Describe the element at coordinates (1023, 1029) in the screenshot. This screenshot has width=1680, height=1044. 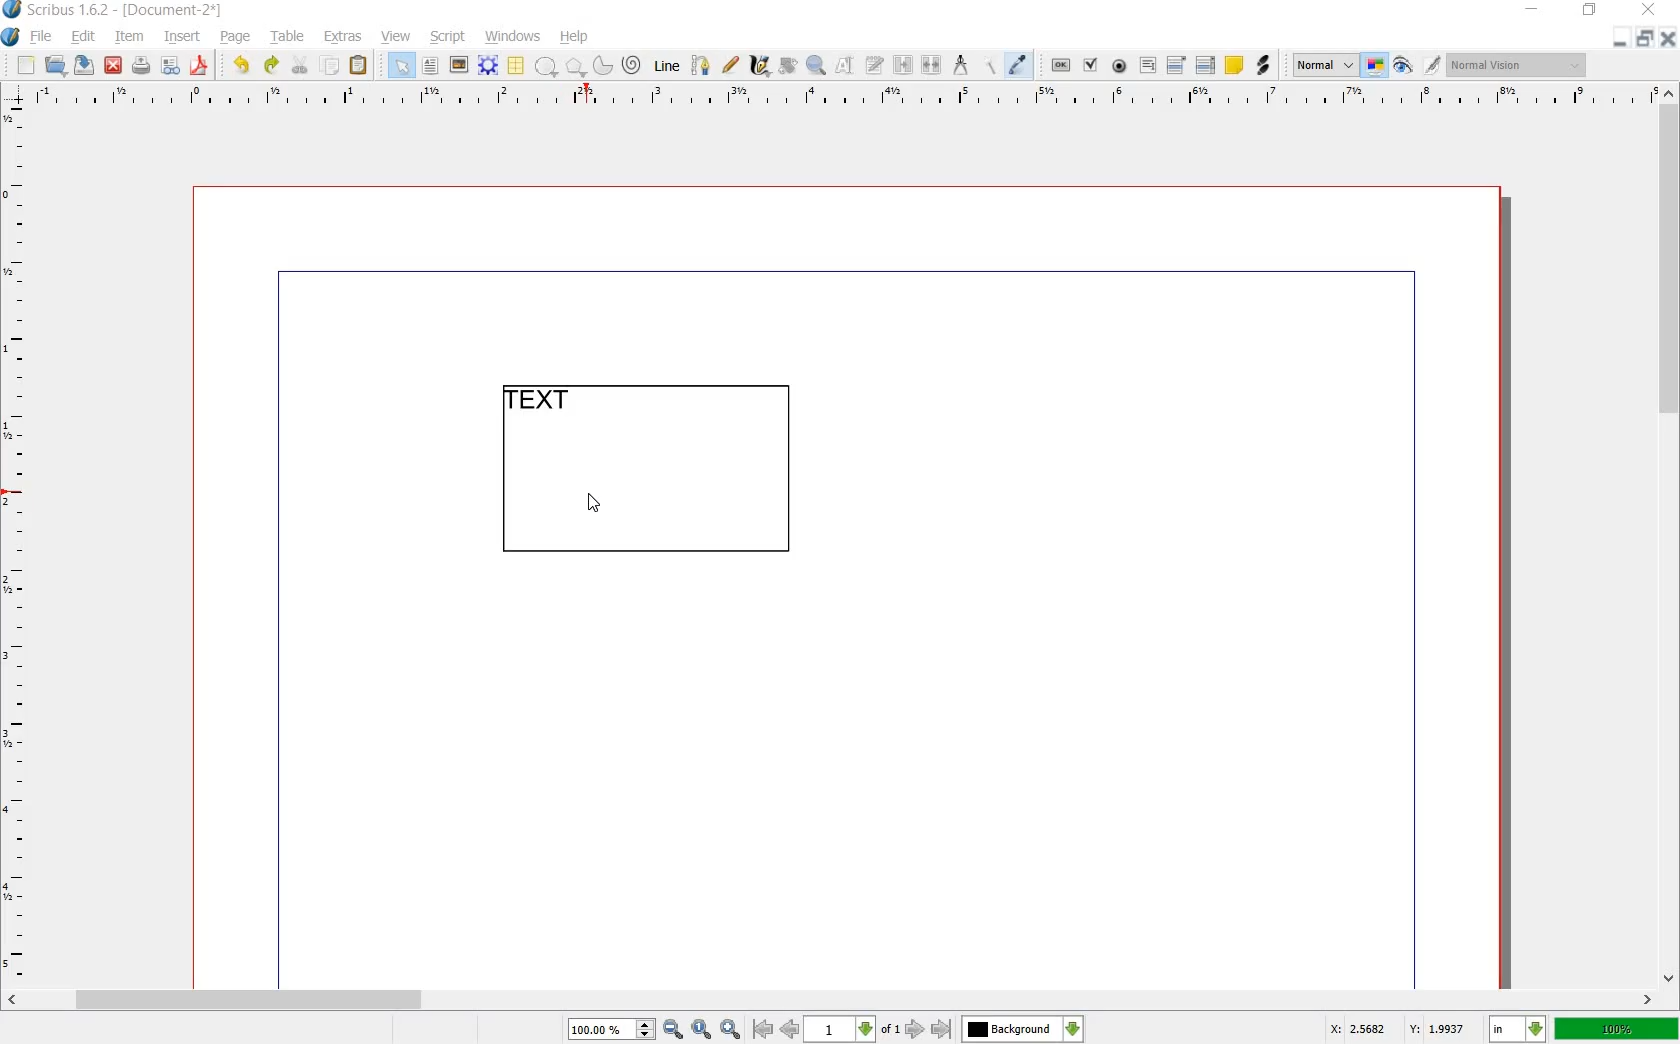
I see `Background` at that location.